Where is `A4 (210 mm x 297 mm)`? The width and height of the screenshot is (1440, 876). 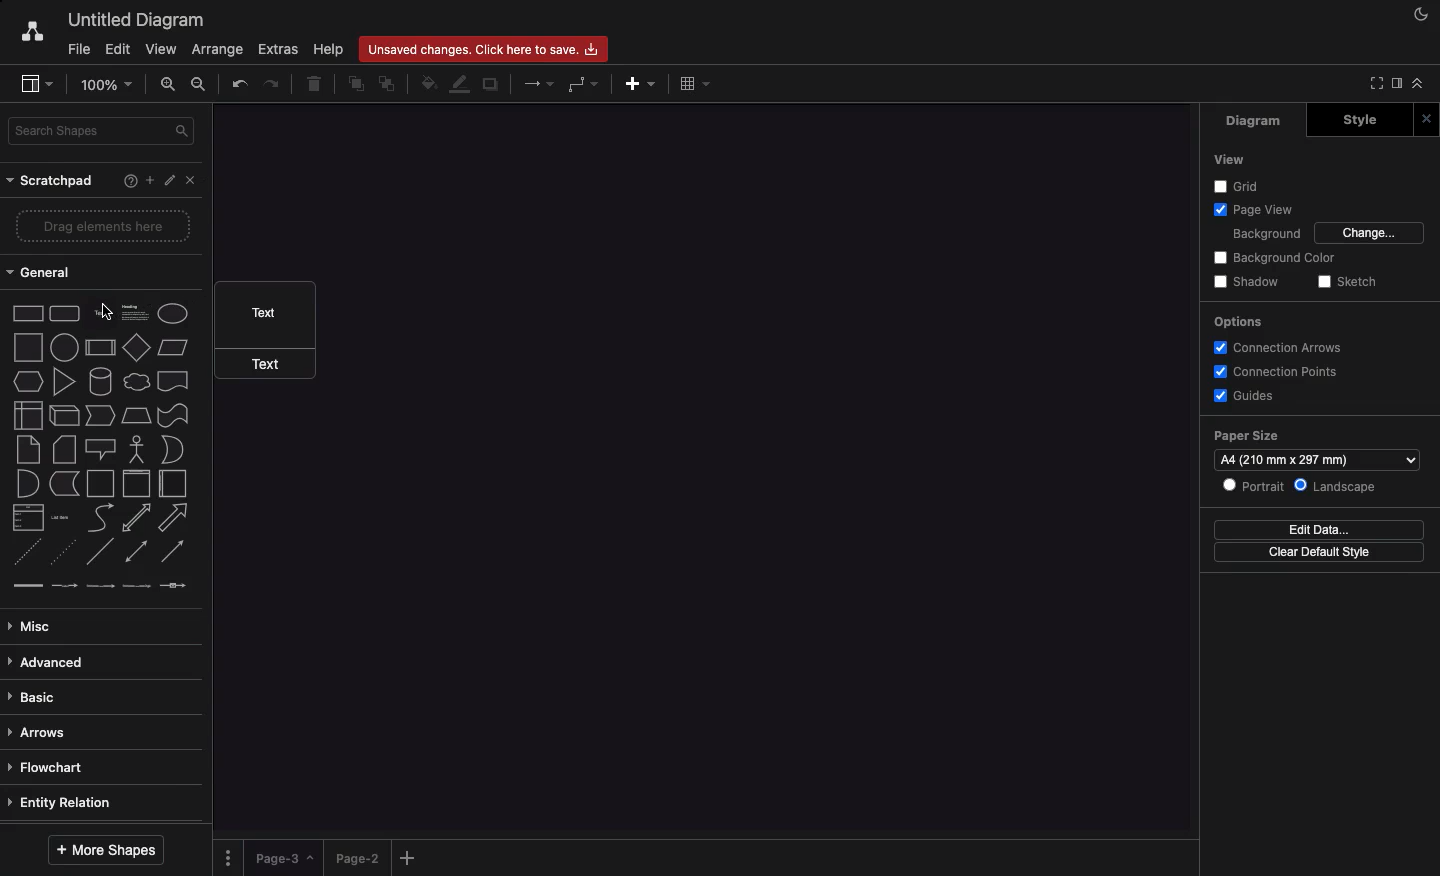 A4 (210 mm x 297 mm) is located at coordinates (1318, 459).